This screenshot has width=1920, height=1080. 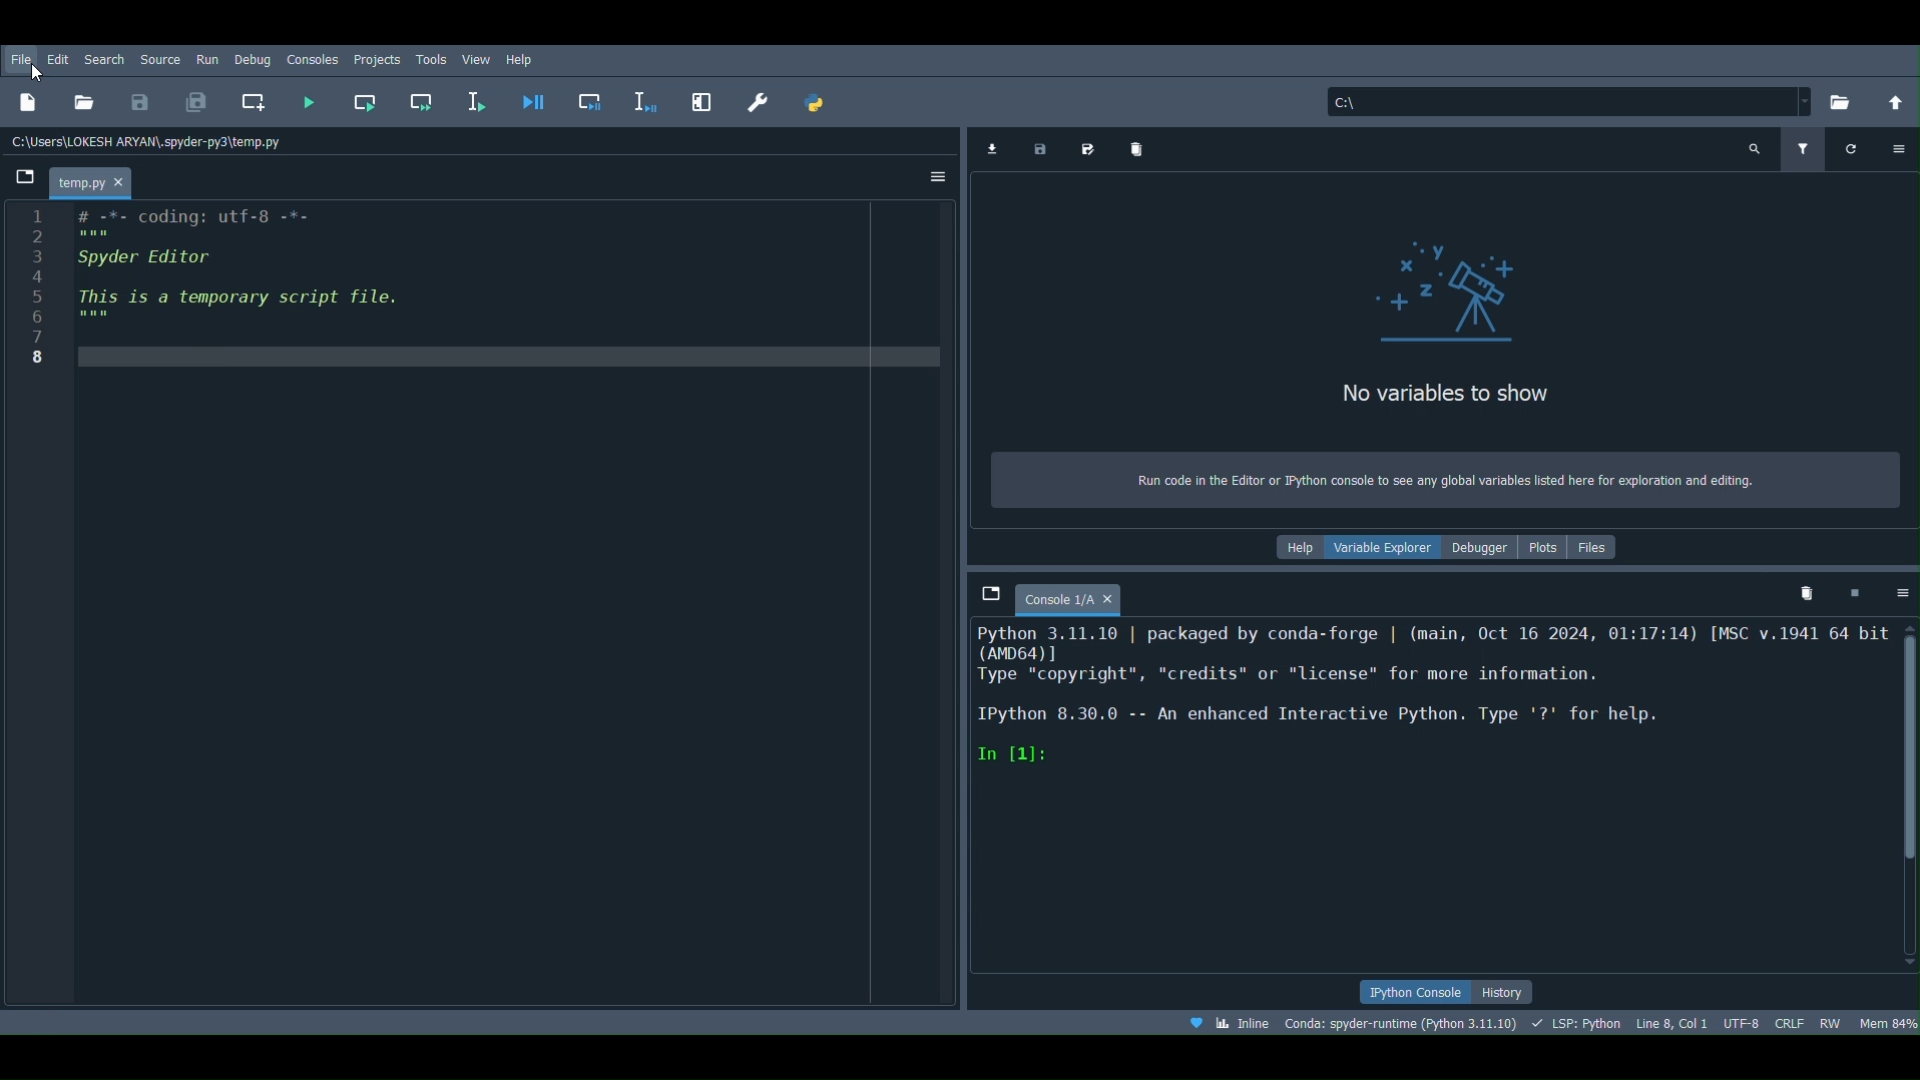 What do you see at coordinates (588, 101) in the screenshot?
I see `Debug cell` at bounding box center [588, 101].